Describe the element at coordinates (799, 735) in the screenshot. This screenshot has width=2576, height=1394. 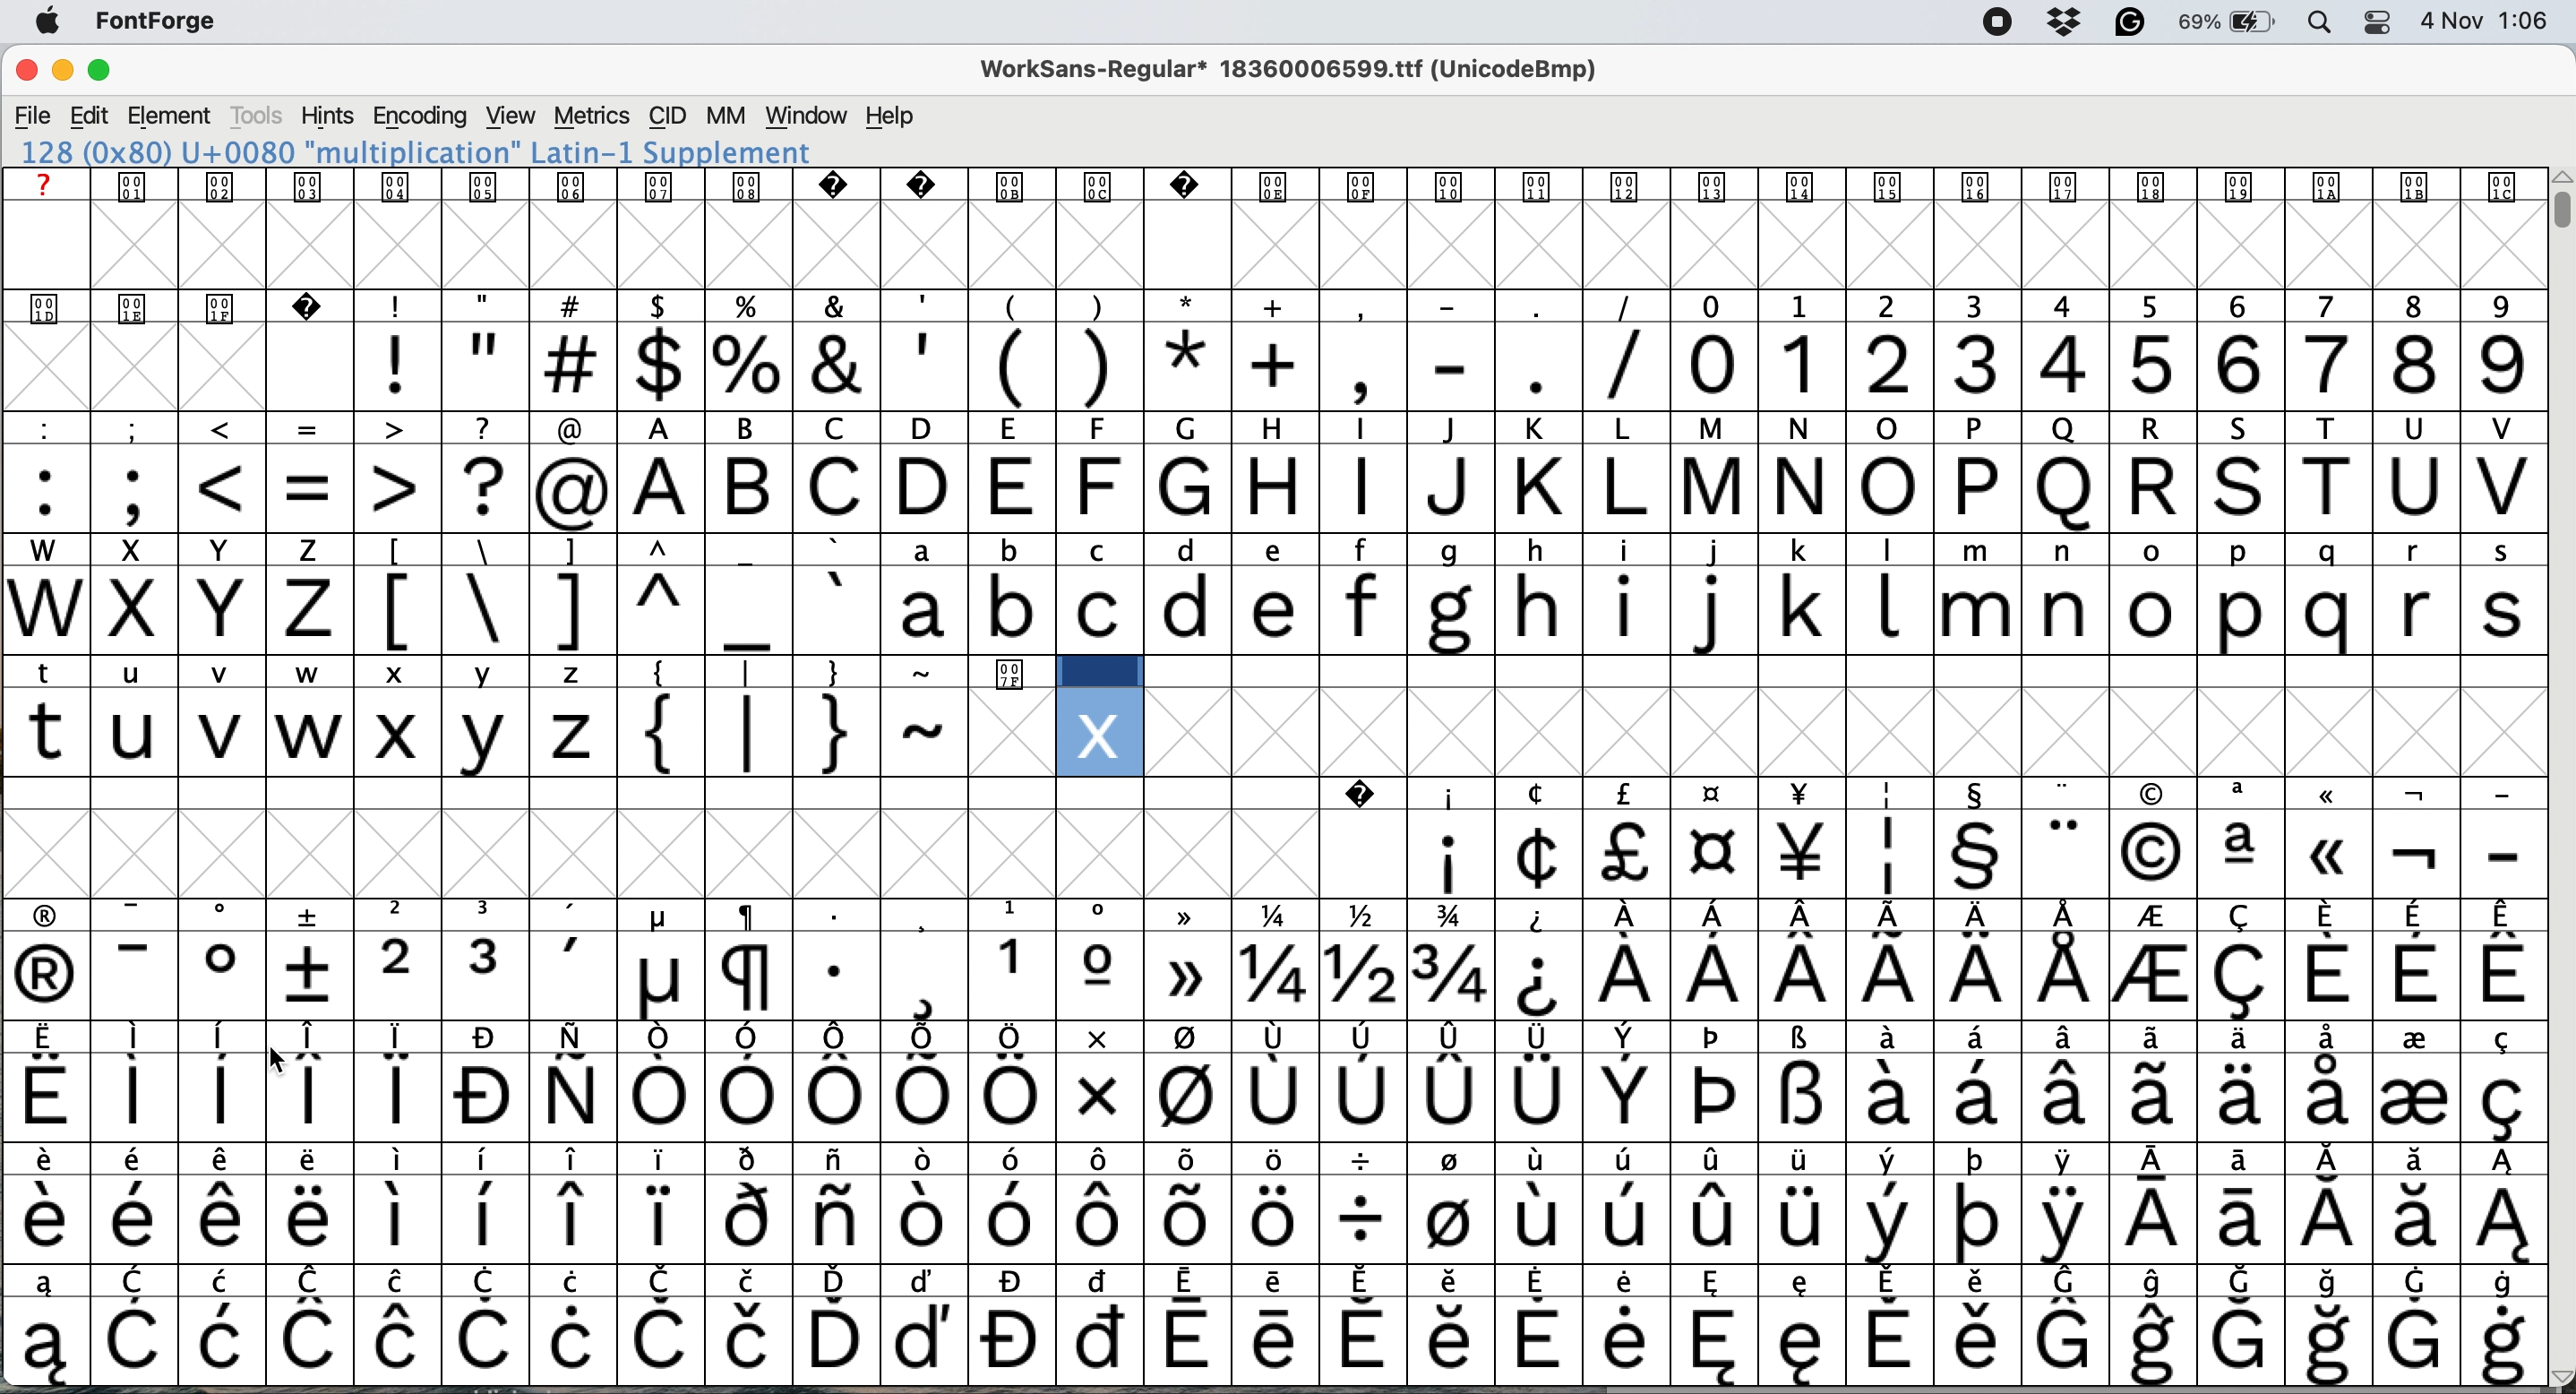
I see `special characters` at that location.